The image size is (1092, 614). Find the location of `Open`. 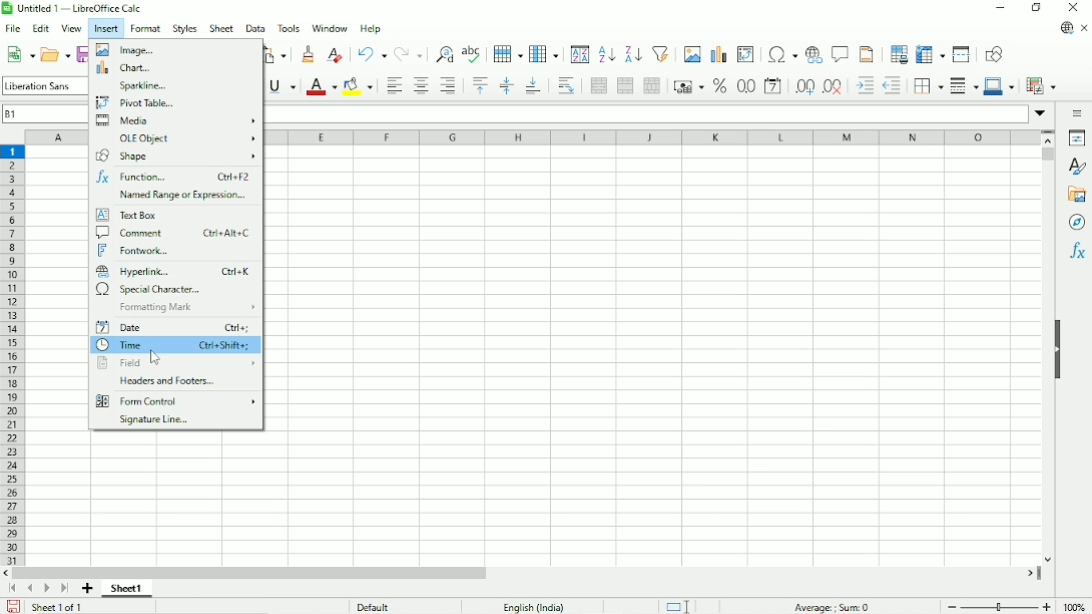

Open is located at coordinates (55, 54).